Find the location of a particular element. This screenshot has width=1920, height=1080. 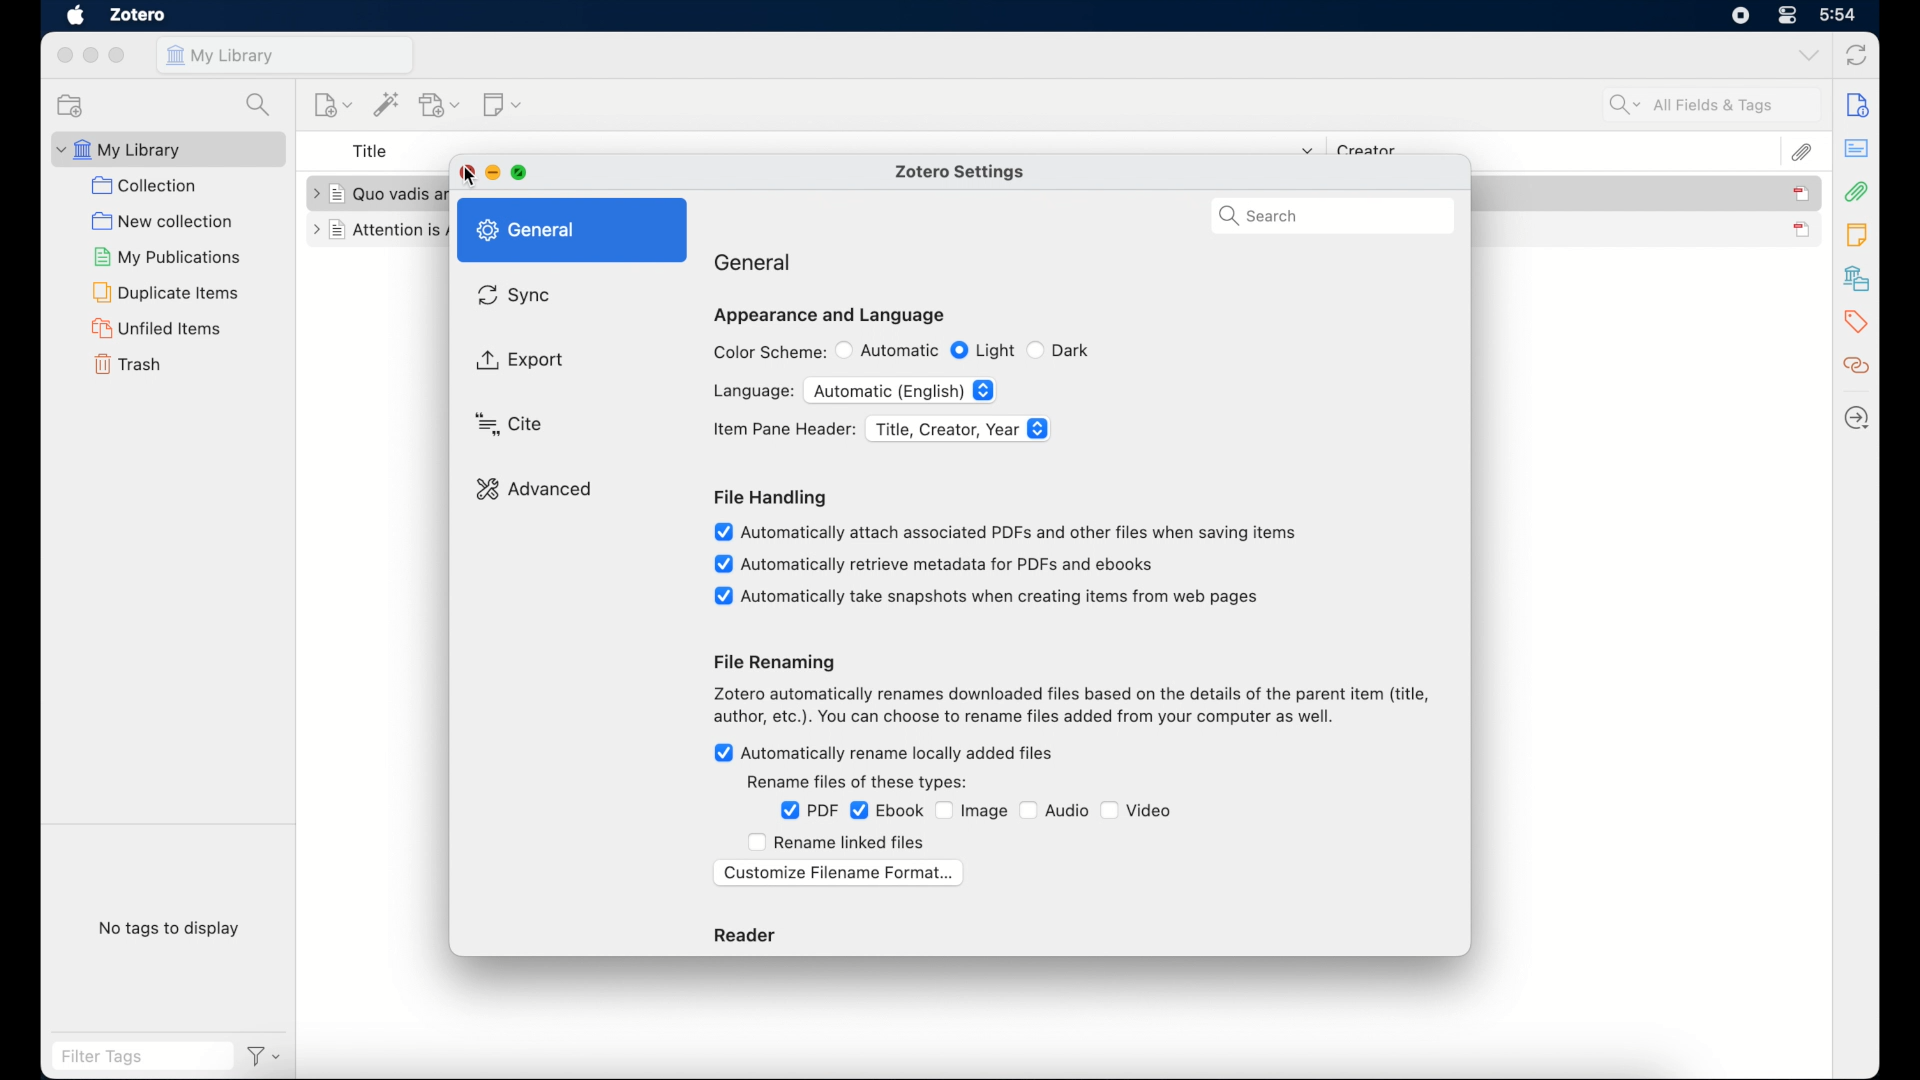

zotero settings is located at coordinates (961, 175).